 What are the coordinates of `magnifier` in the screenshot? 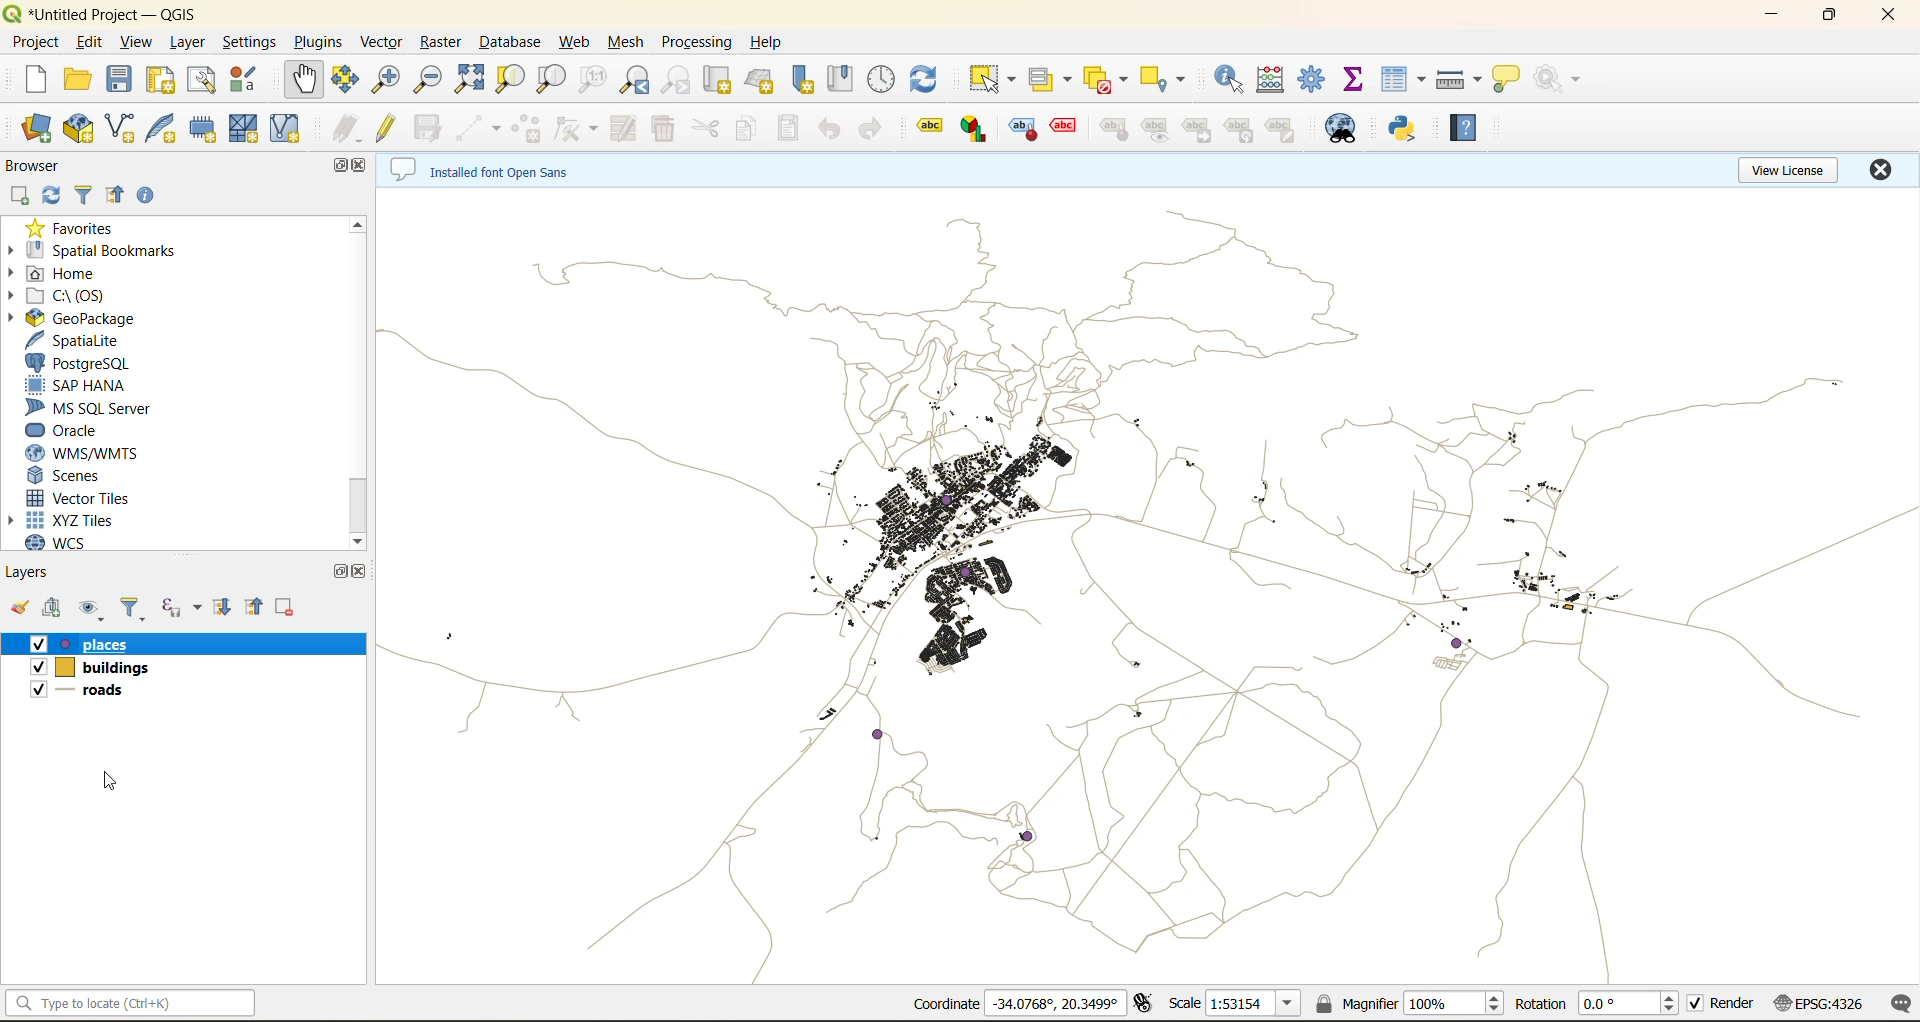 It's located at (1453, 1003).